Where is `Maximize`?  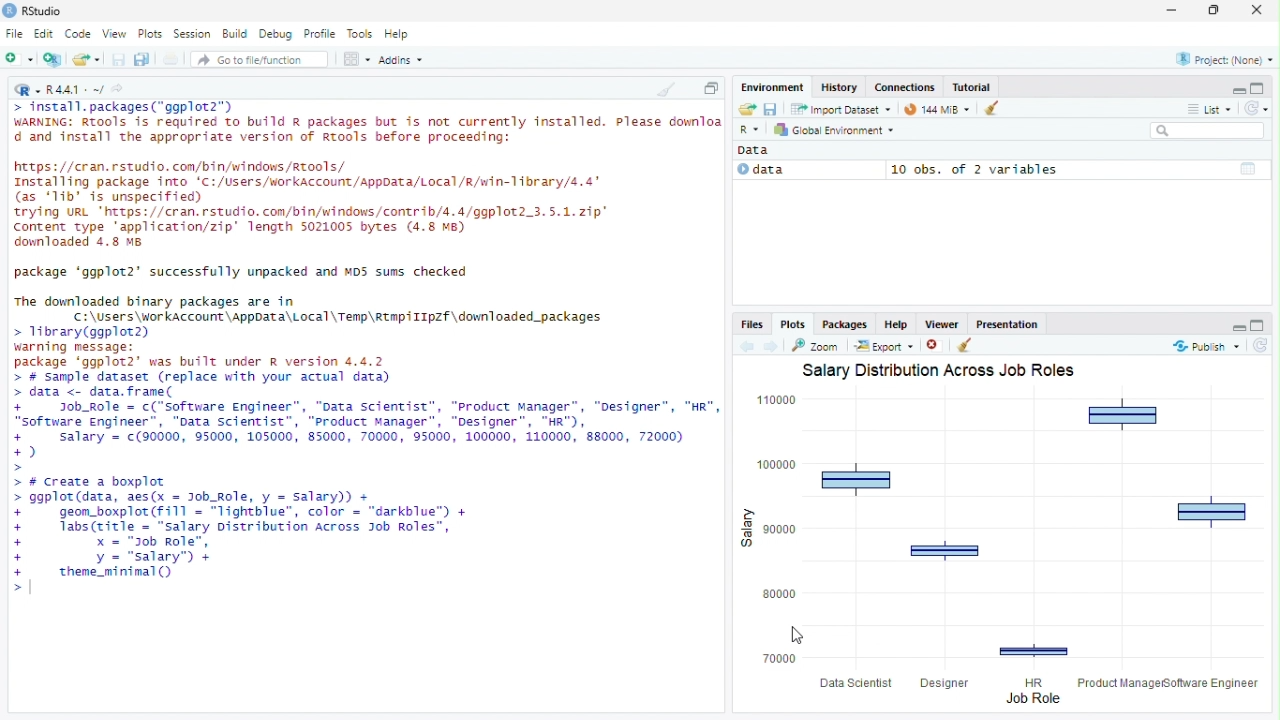
Maximize is located at coordinates (1262, 86).